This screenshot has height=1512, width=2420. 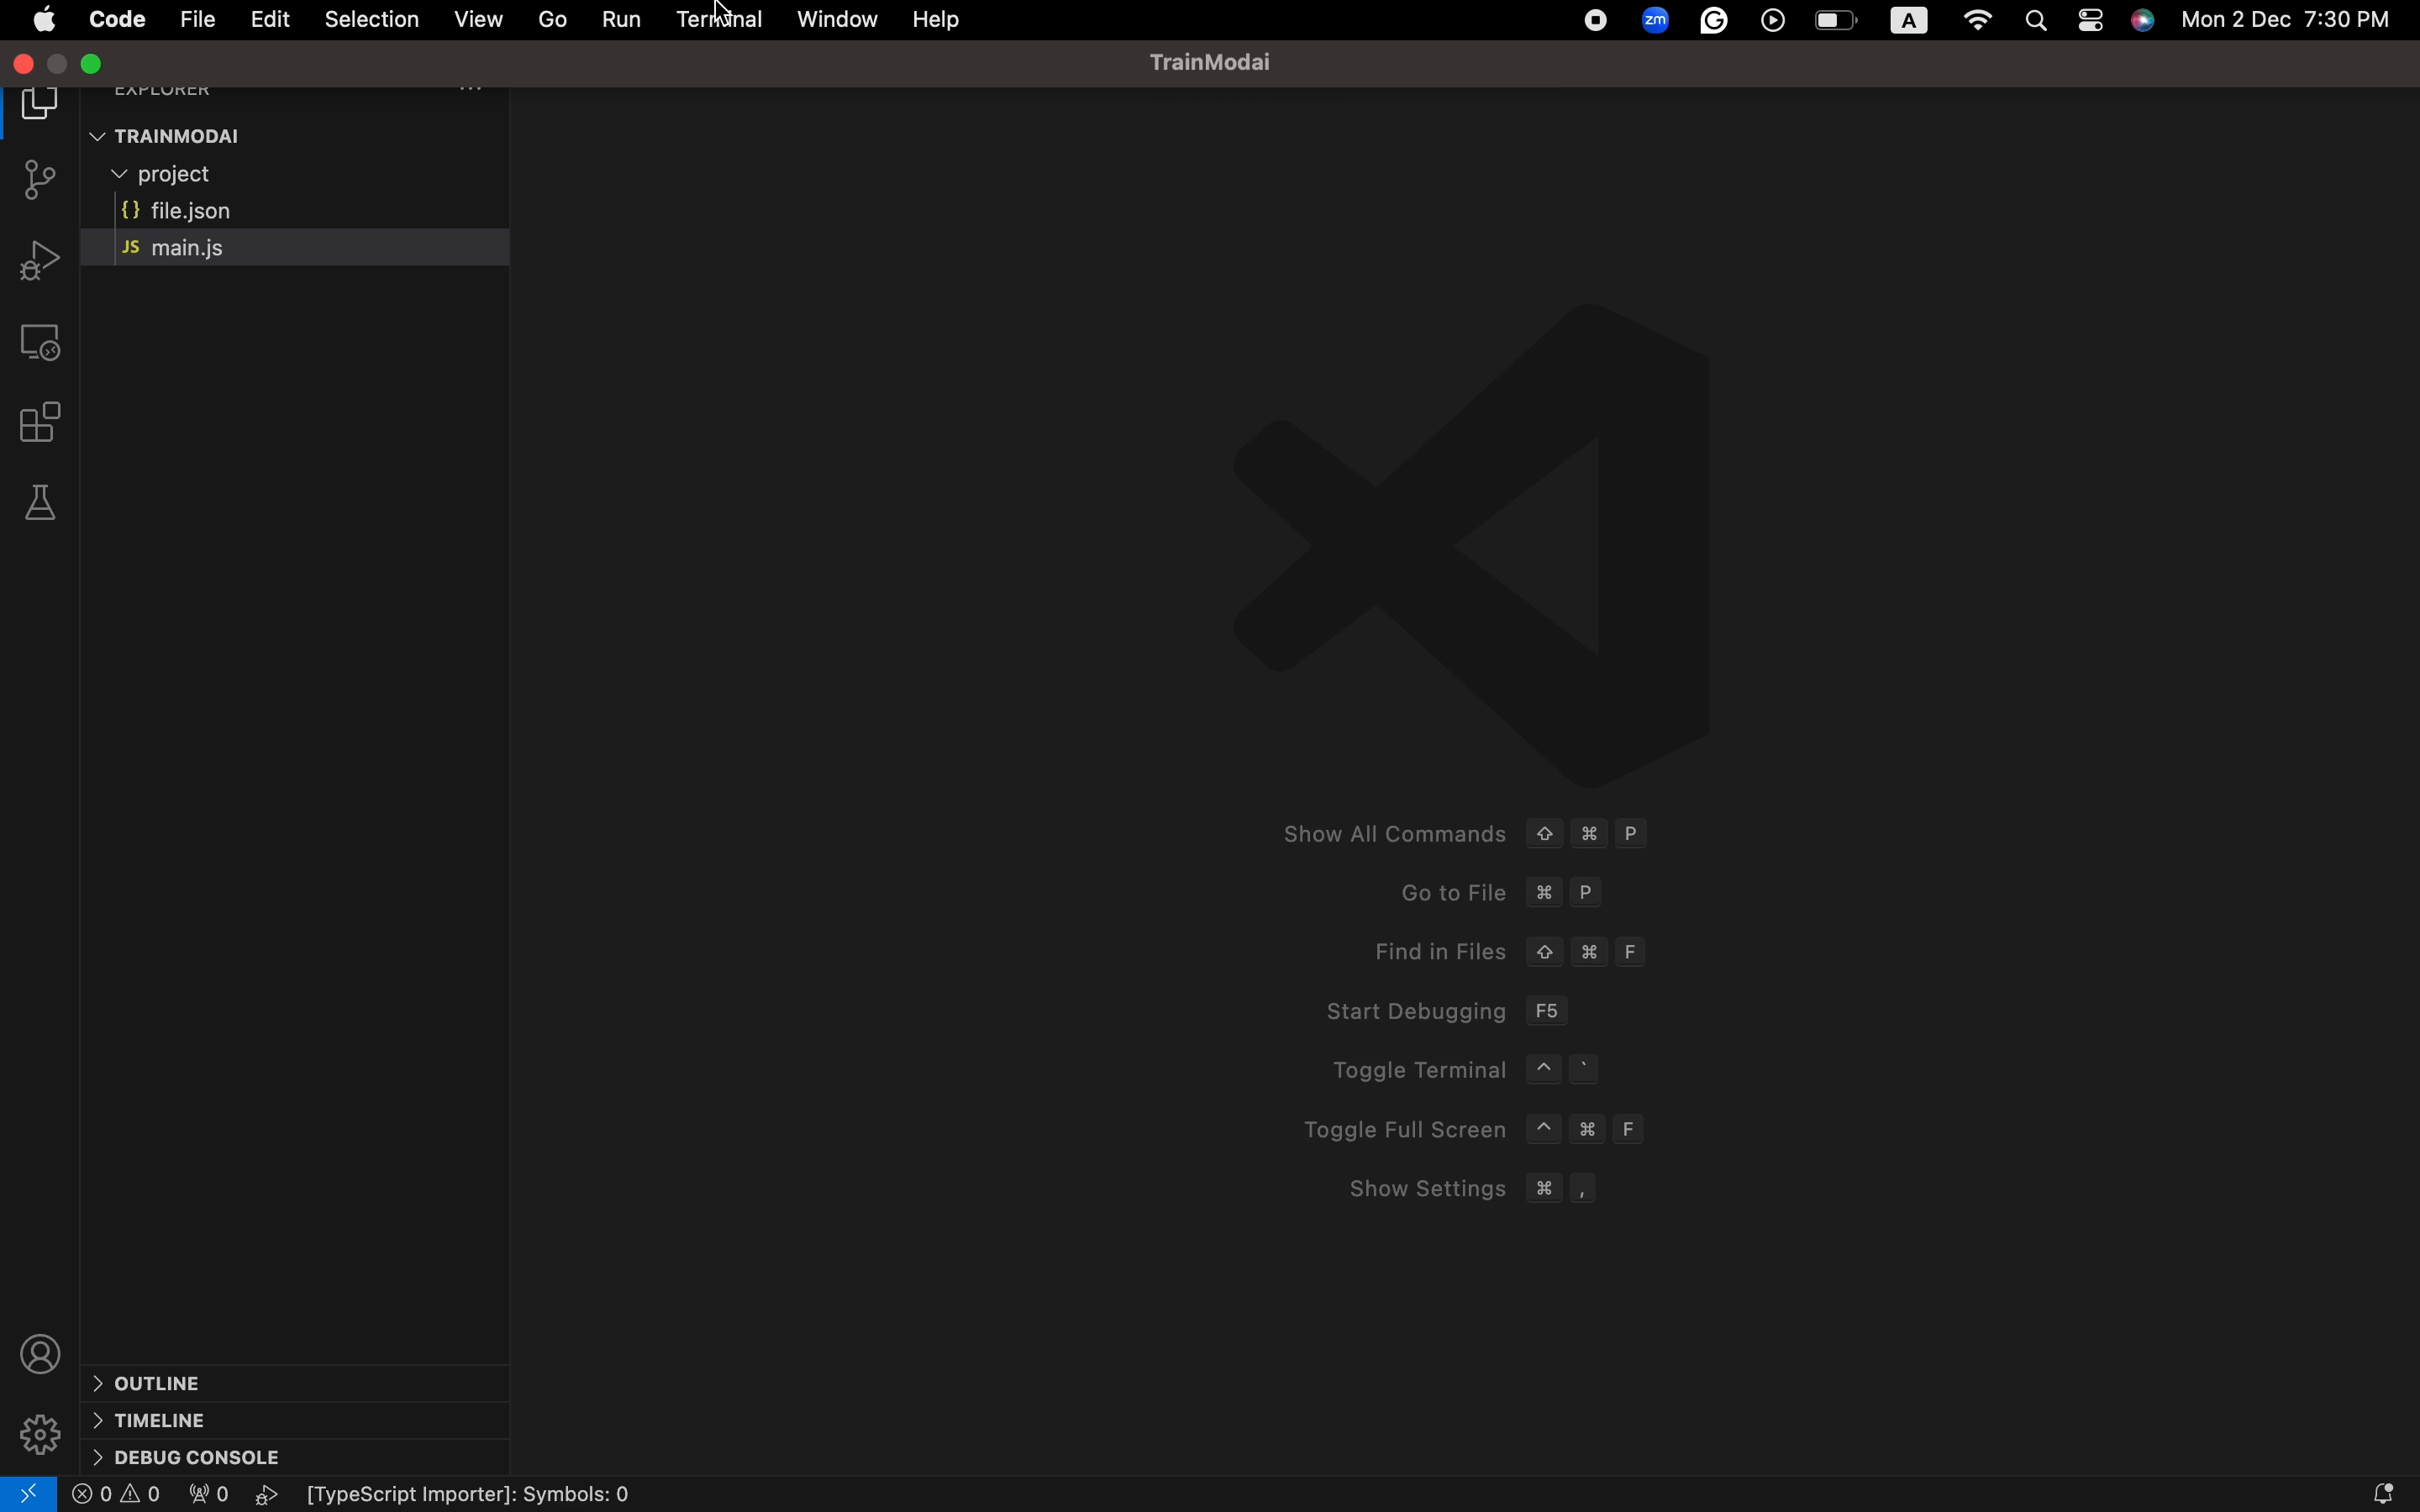 I want to click on Logo, so click(x=1543, y=536).